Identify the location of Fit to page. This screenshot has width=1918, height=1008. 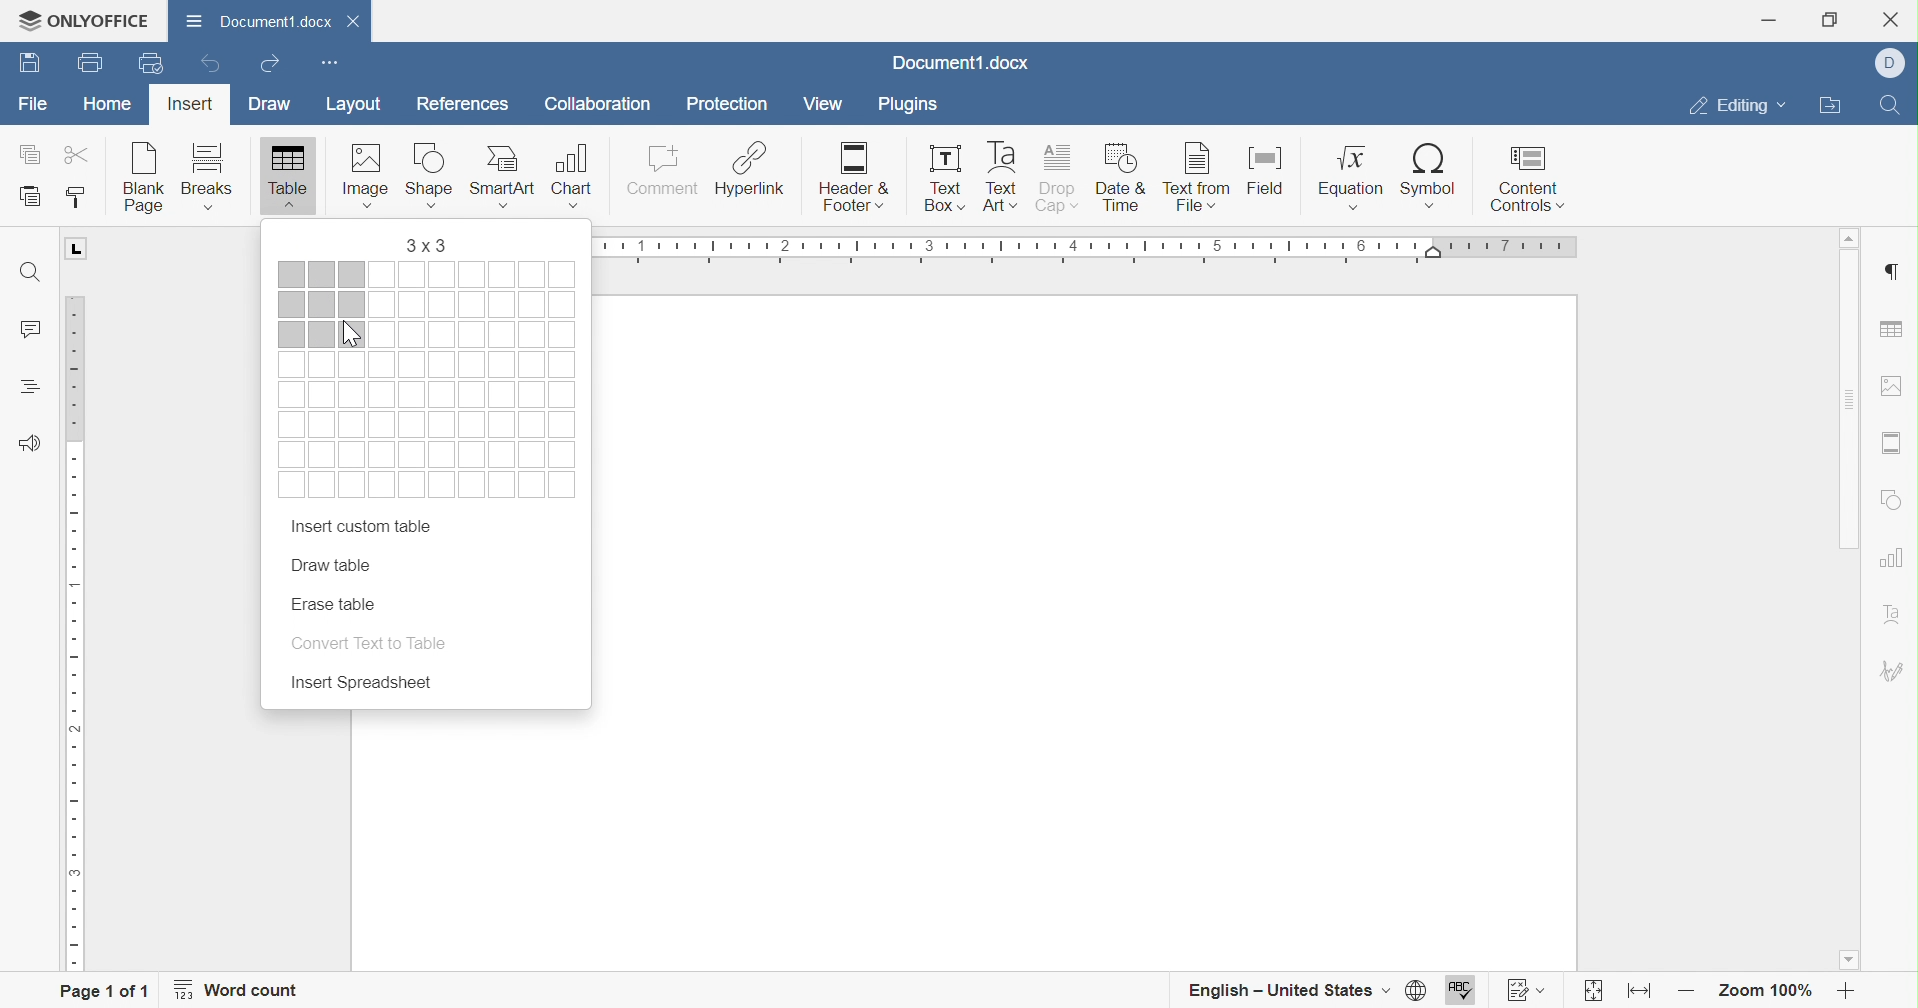
(1593, 989).